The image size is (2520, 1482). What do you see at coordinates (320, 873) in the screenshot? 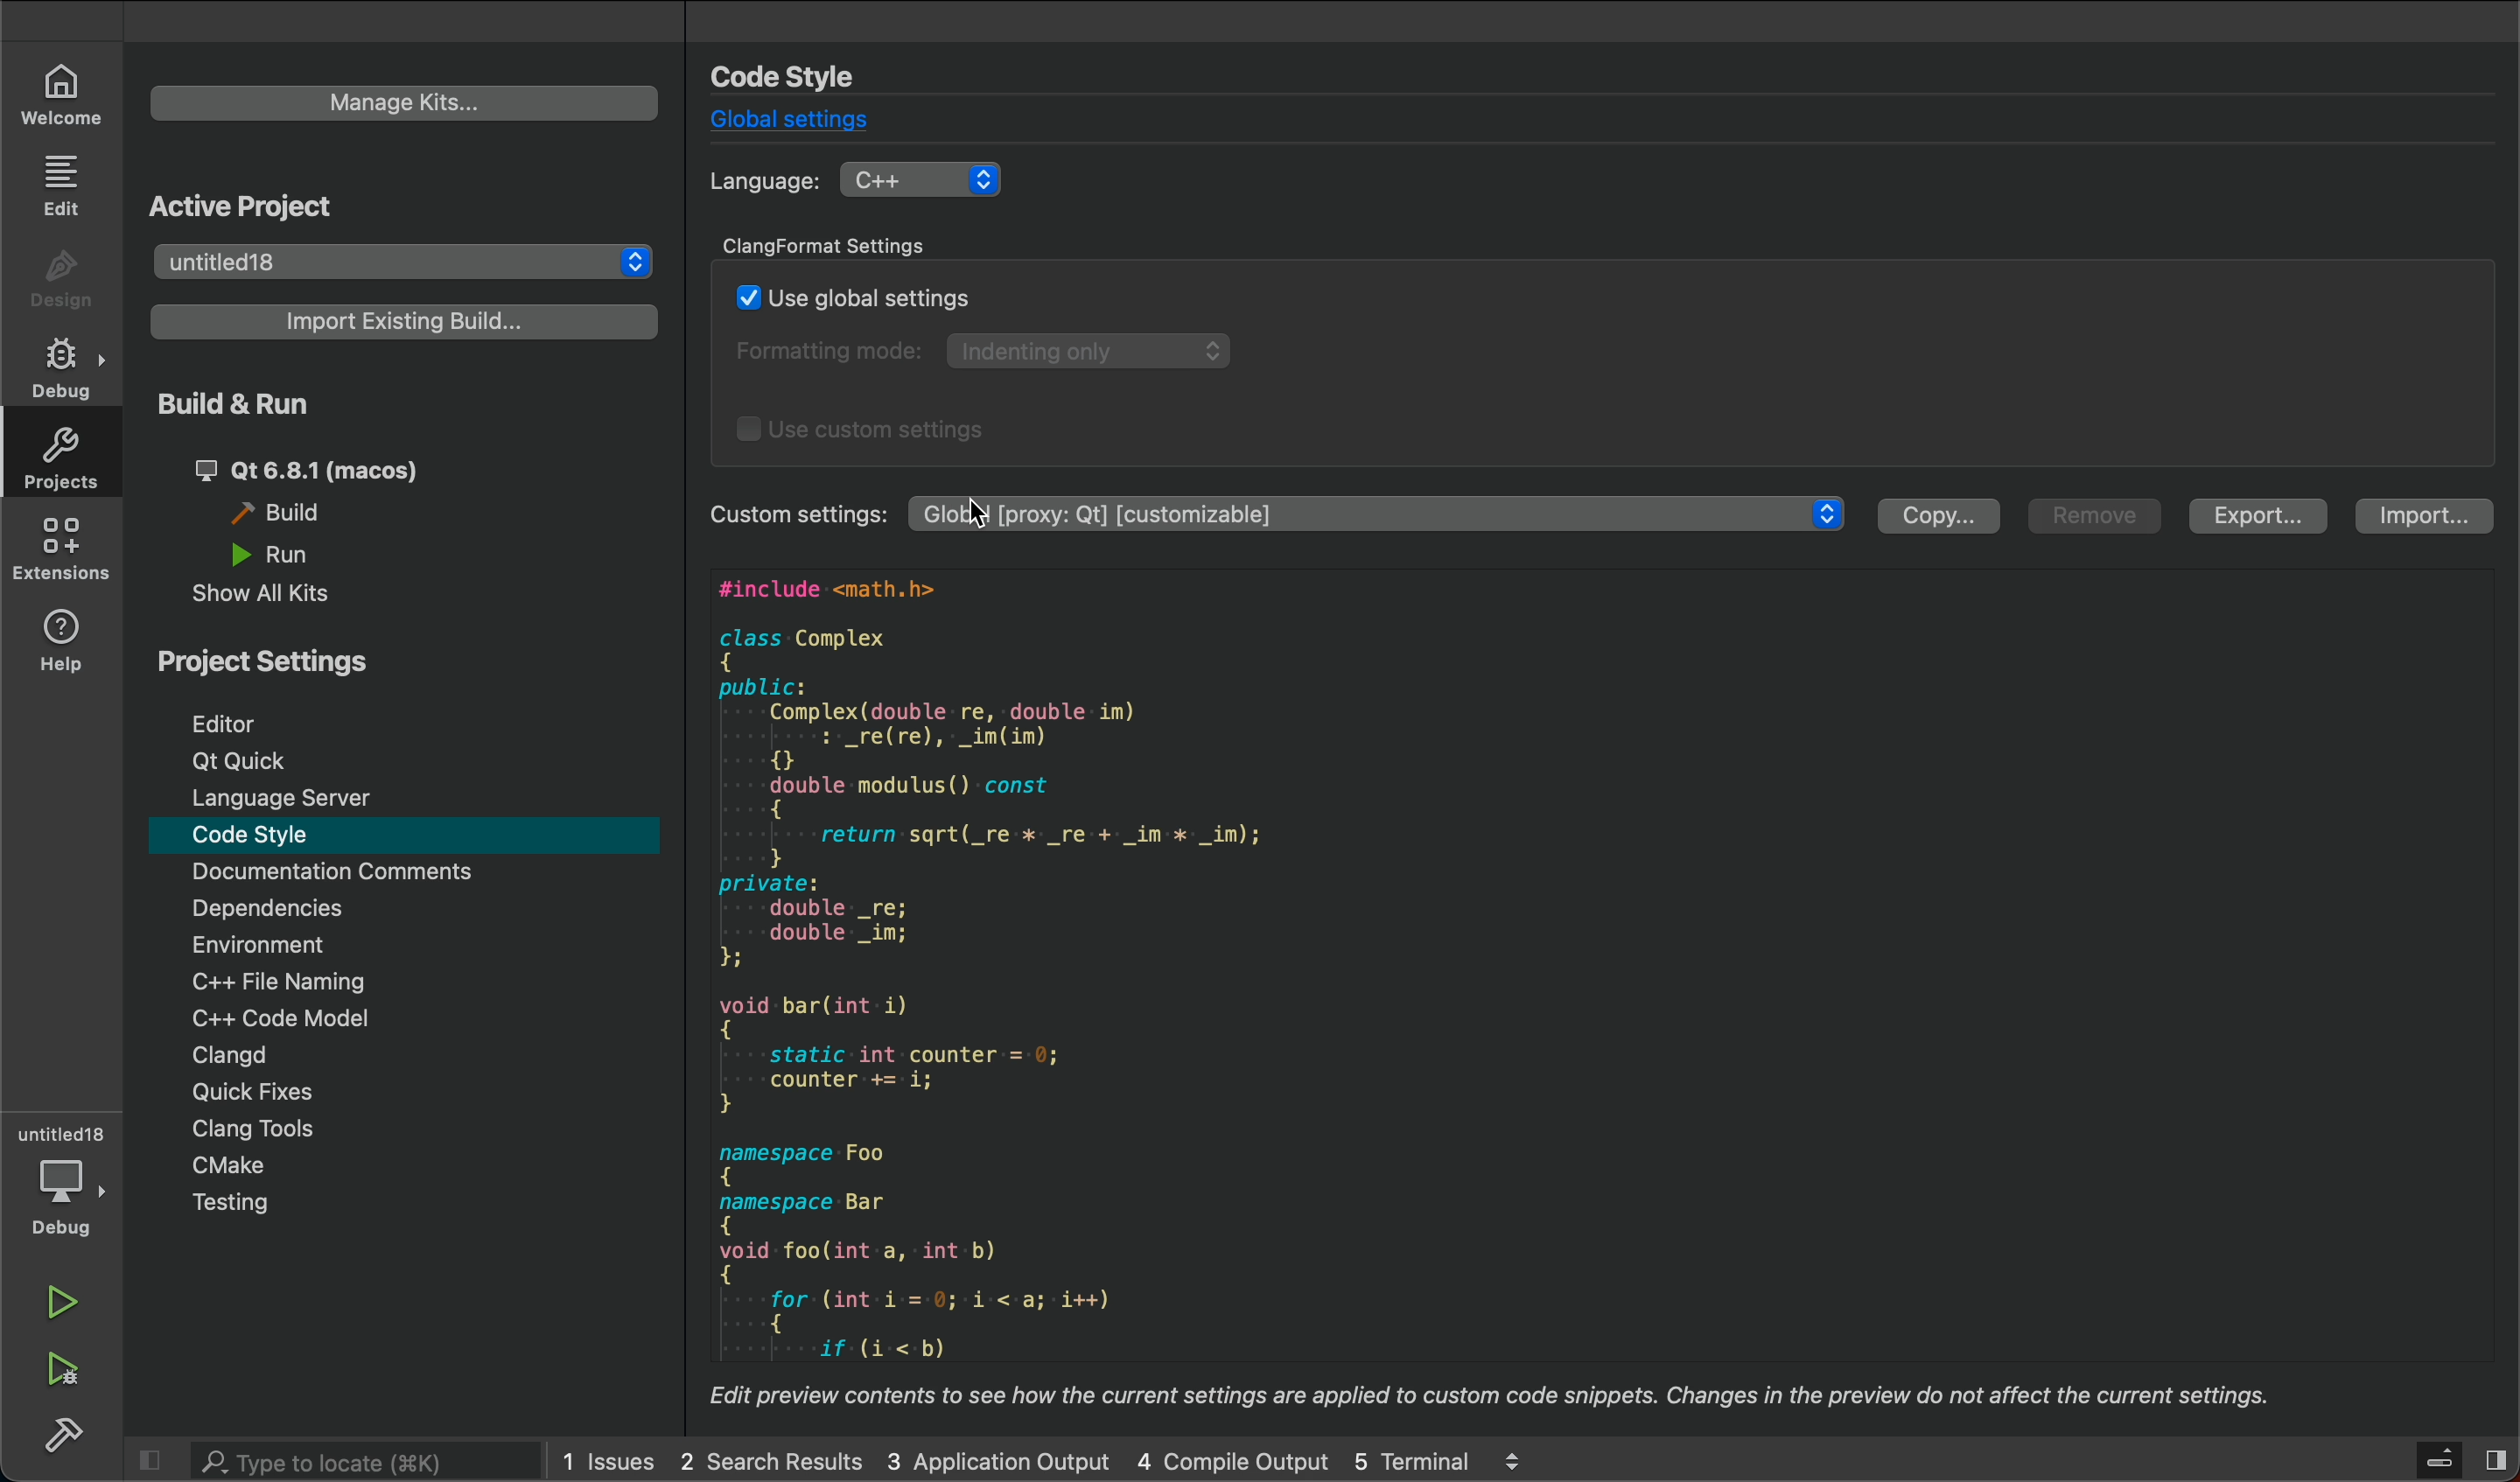
I see `Documentation ` at bounding box center [320, 873].